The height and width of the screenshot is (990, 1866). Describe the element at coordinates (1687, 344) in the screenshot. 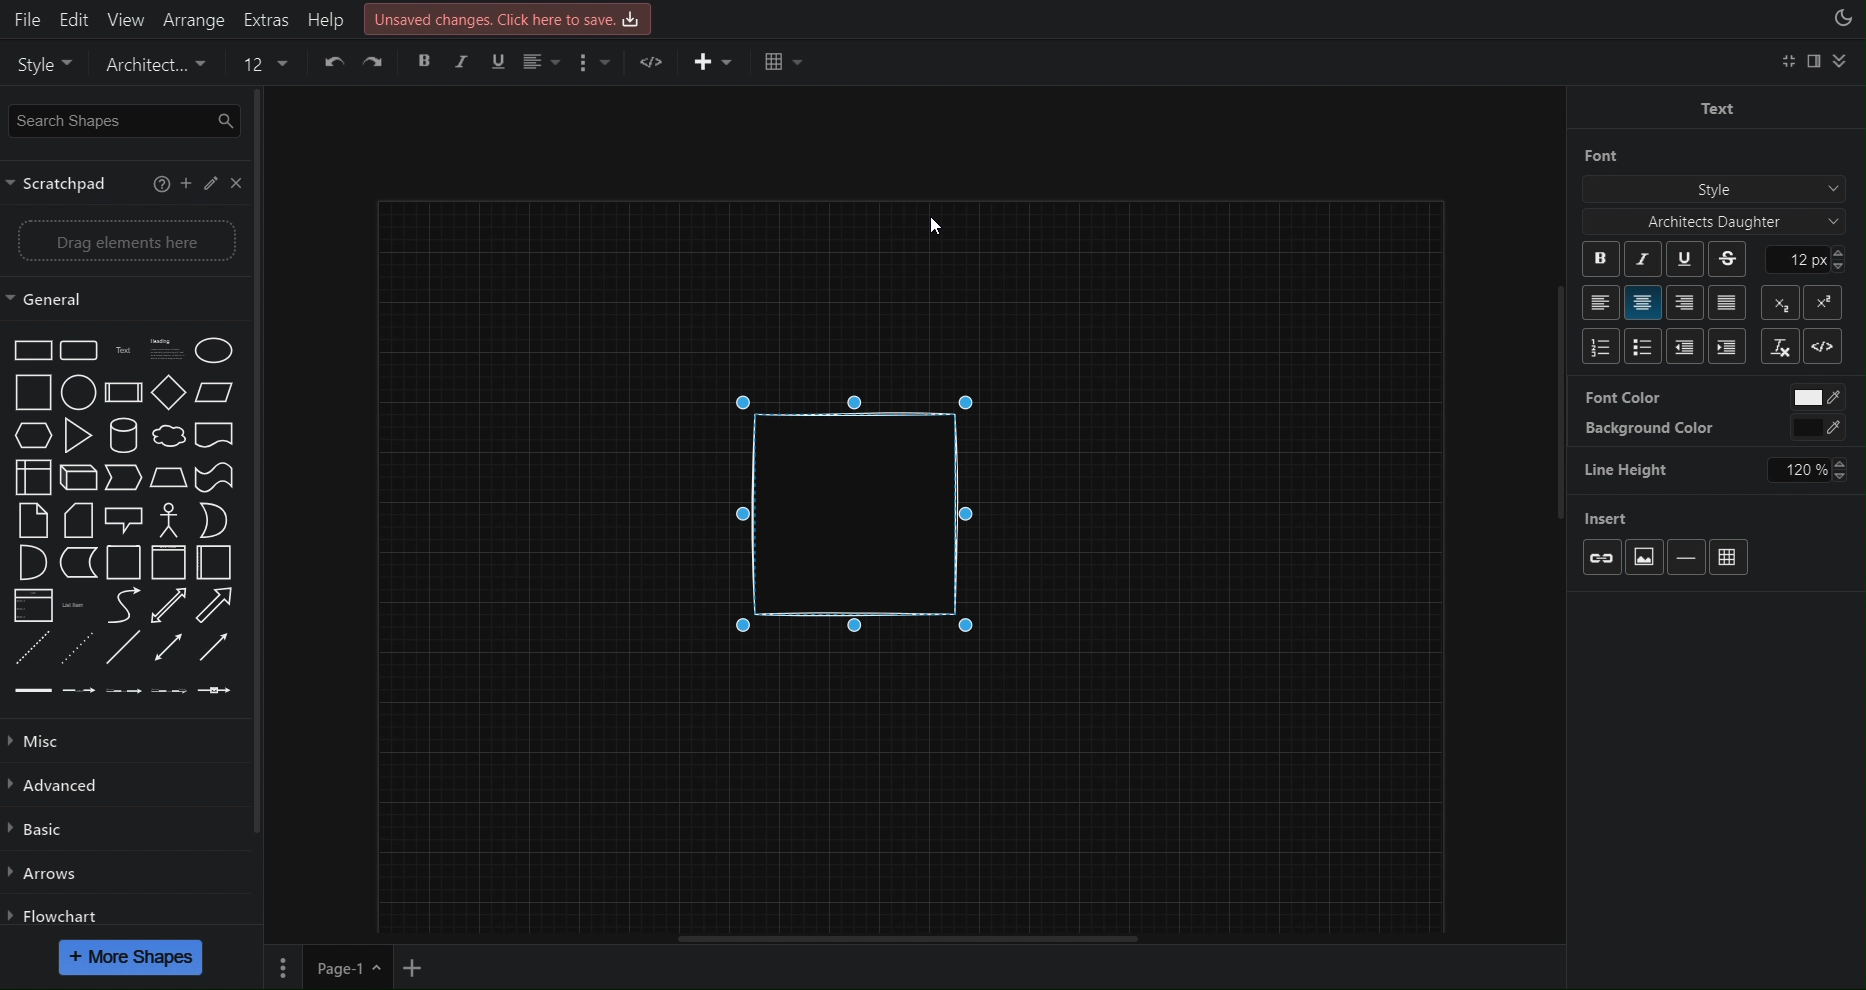

I see `Heading` at that location.